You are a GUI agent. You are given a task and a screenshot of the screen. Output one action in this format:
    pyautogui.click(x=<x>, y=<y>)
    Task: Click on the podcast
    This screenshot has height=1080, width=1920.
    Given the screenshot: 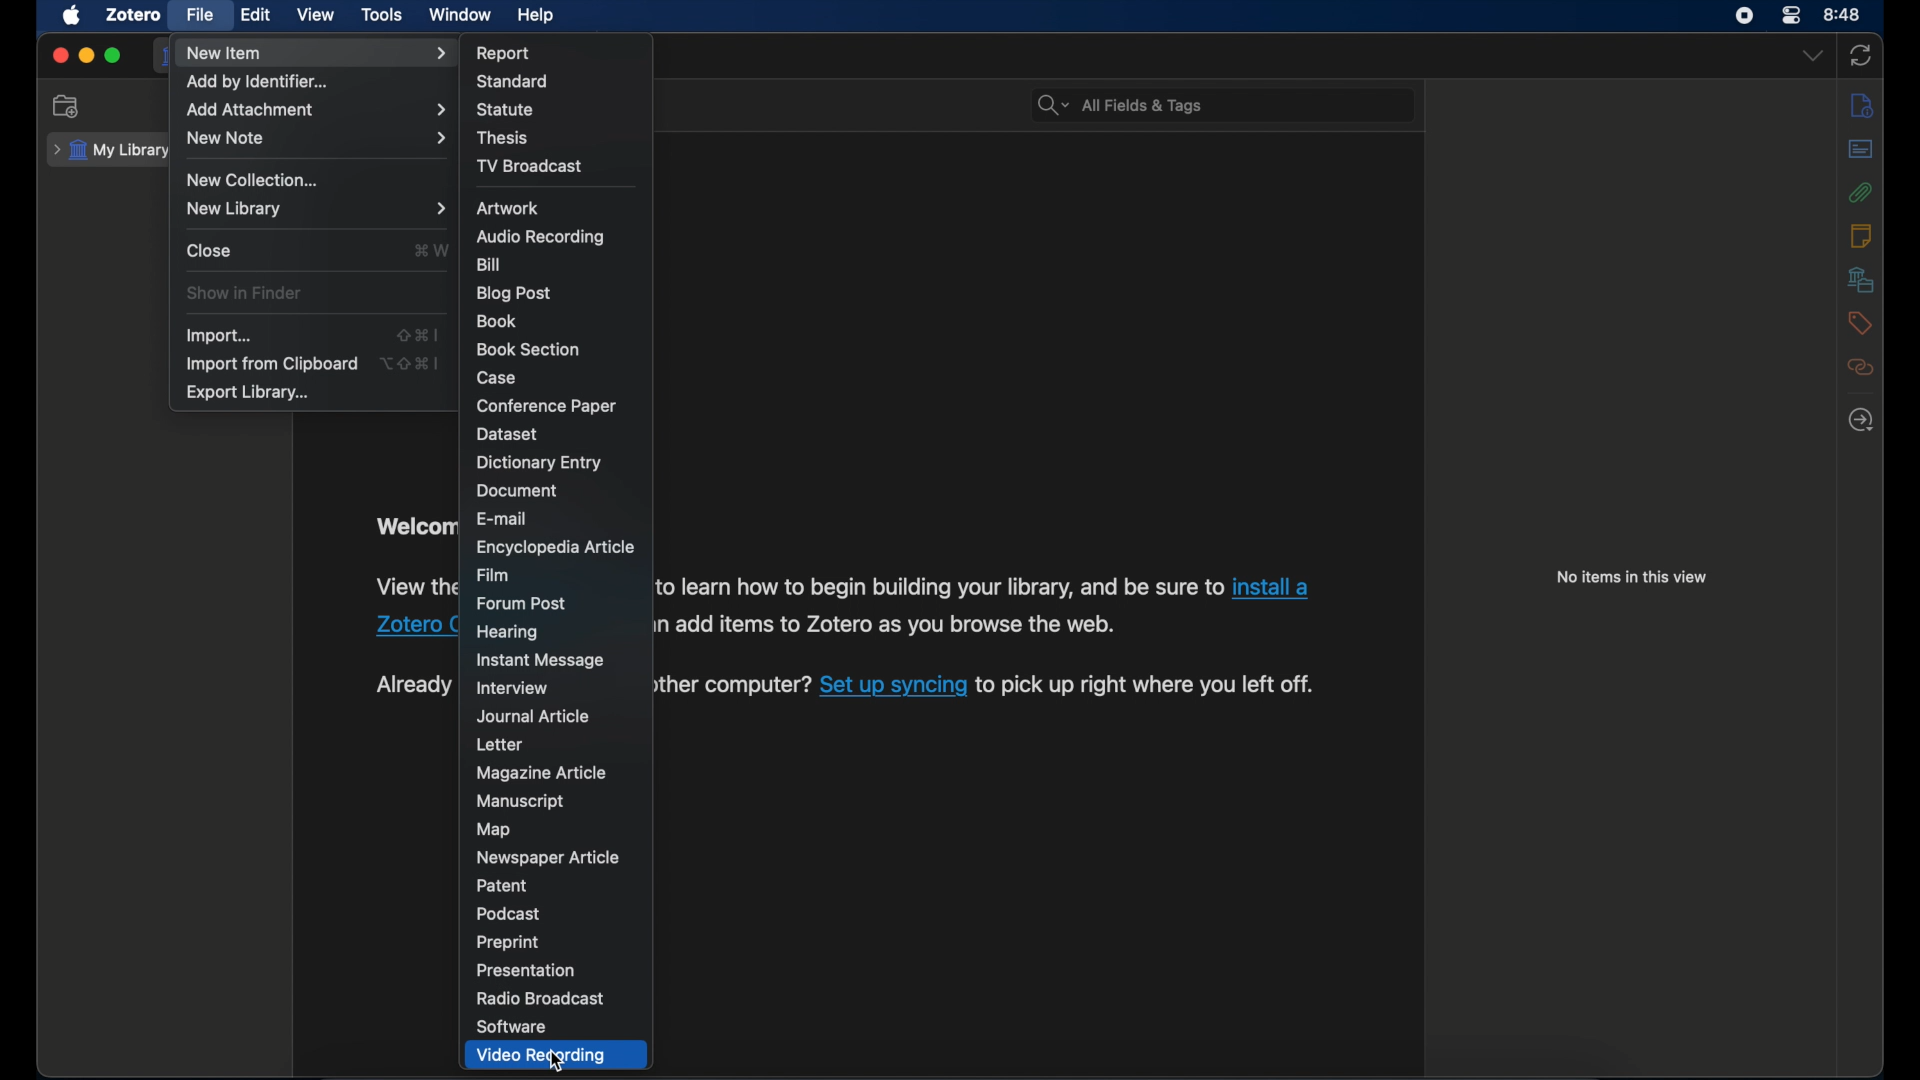 What is the action you would take?
    pyautogui.click(x=509, y=914)
    